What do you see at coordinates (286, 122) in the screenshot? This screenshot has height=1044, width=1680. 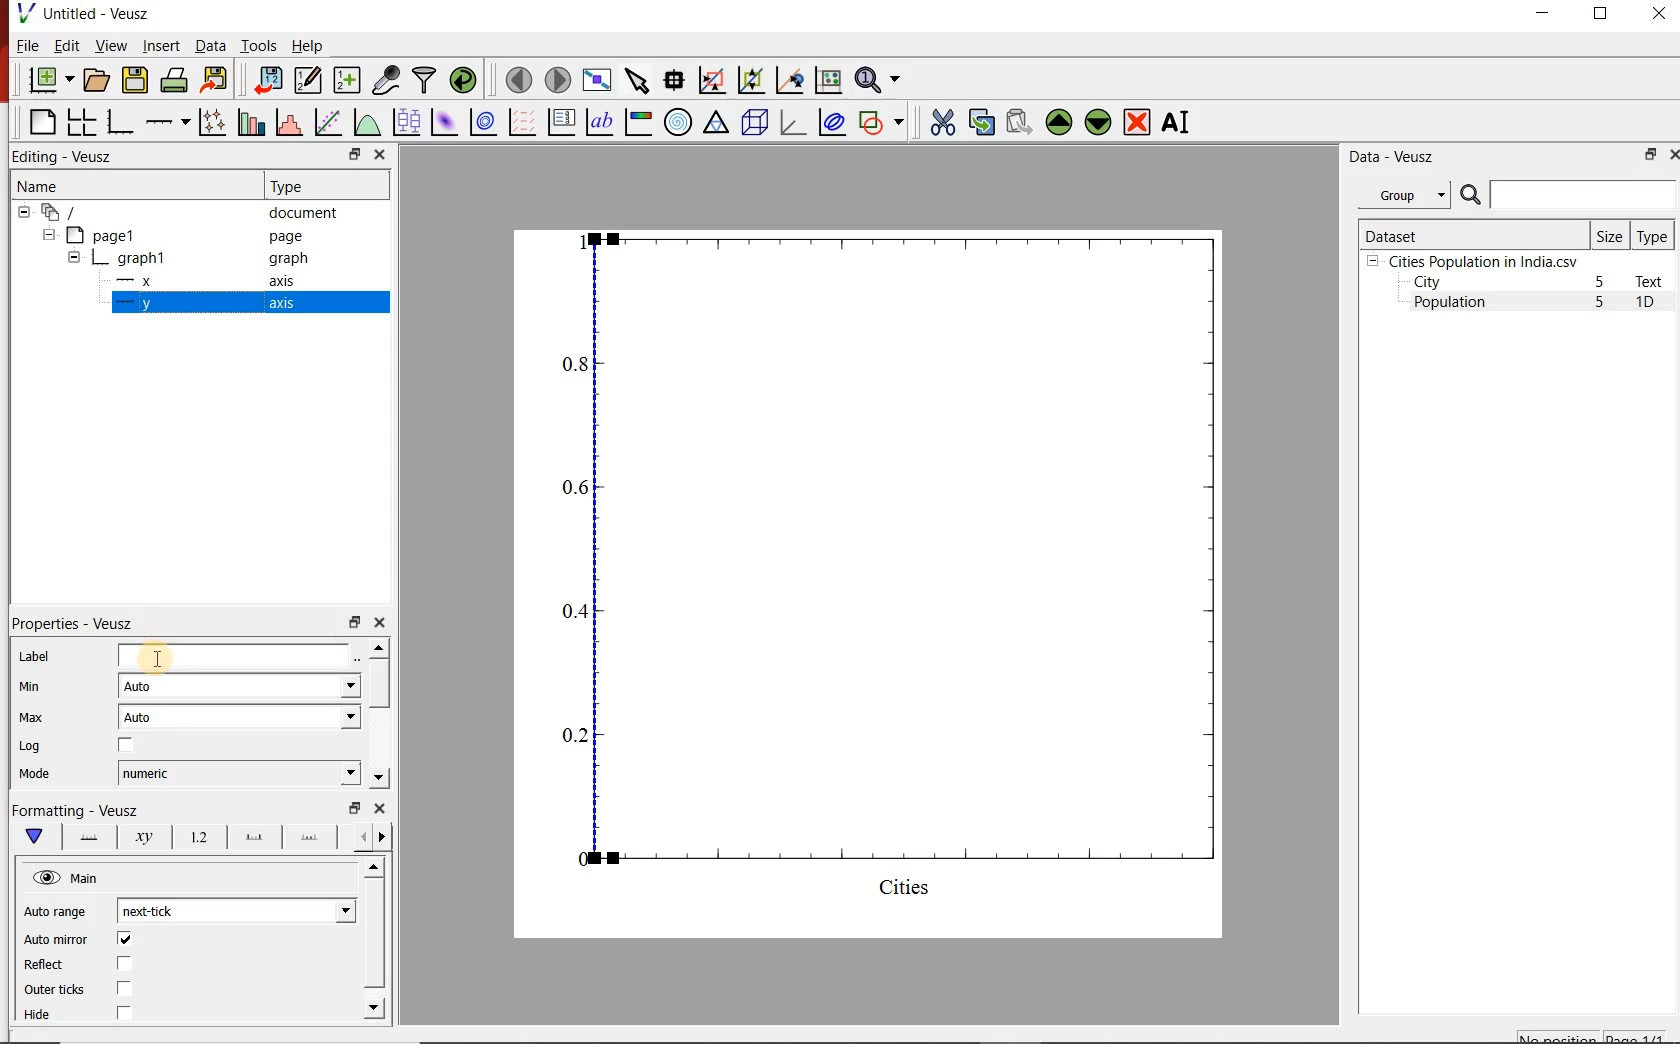 I see `histogram of a dataset` at bounding box center [286, 122].